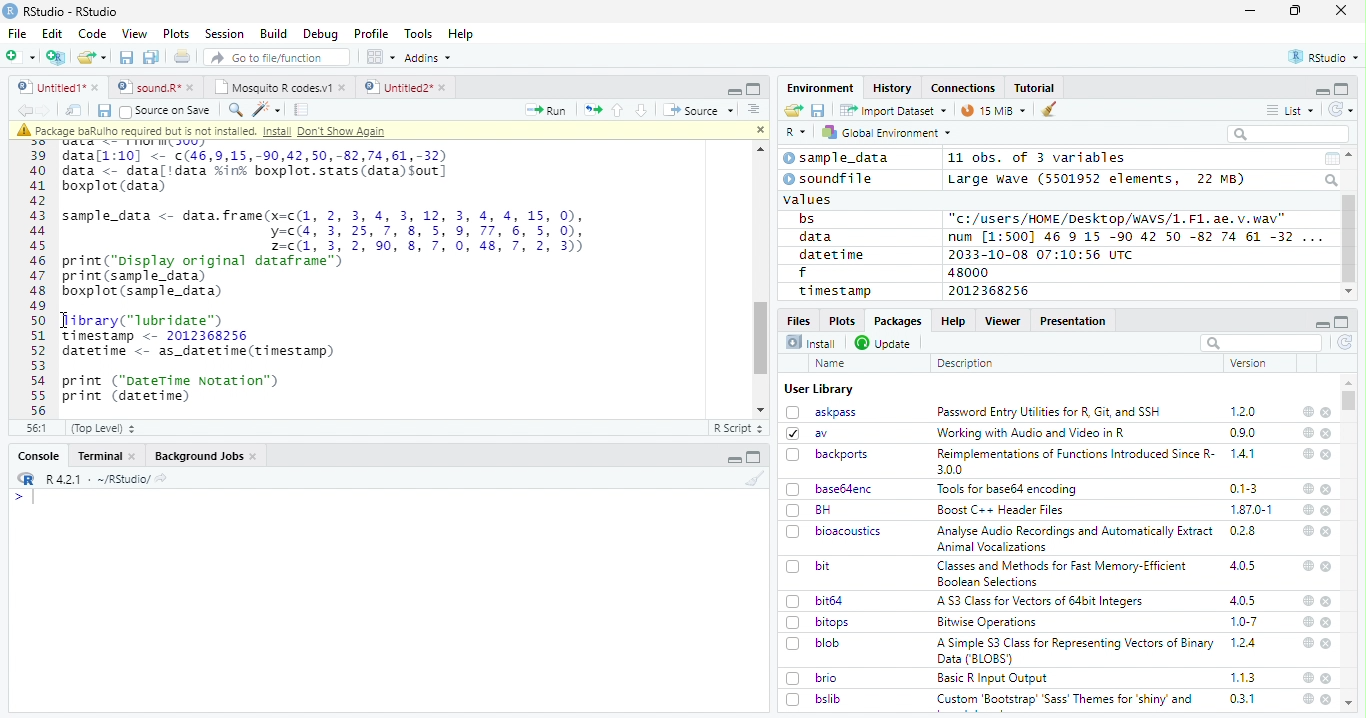 The height and width of the screenshot is (718, 1366). Describe the element at coordinates (834, 531) in the screenshot. I see `bioacoustics` at that location.